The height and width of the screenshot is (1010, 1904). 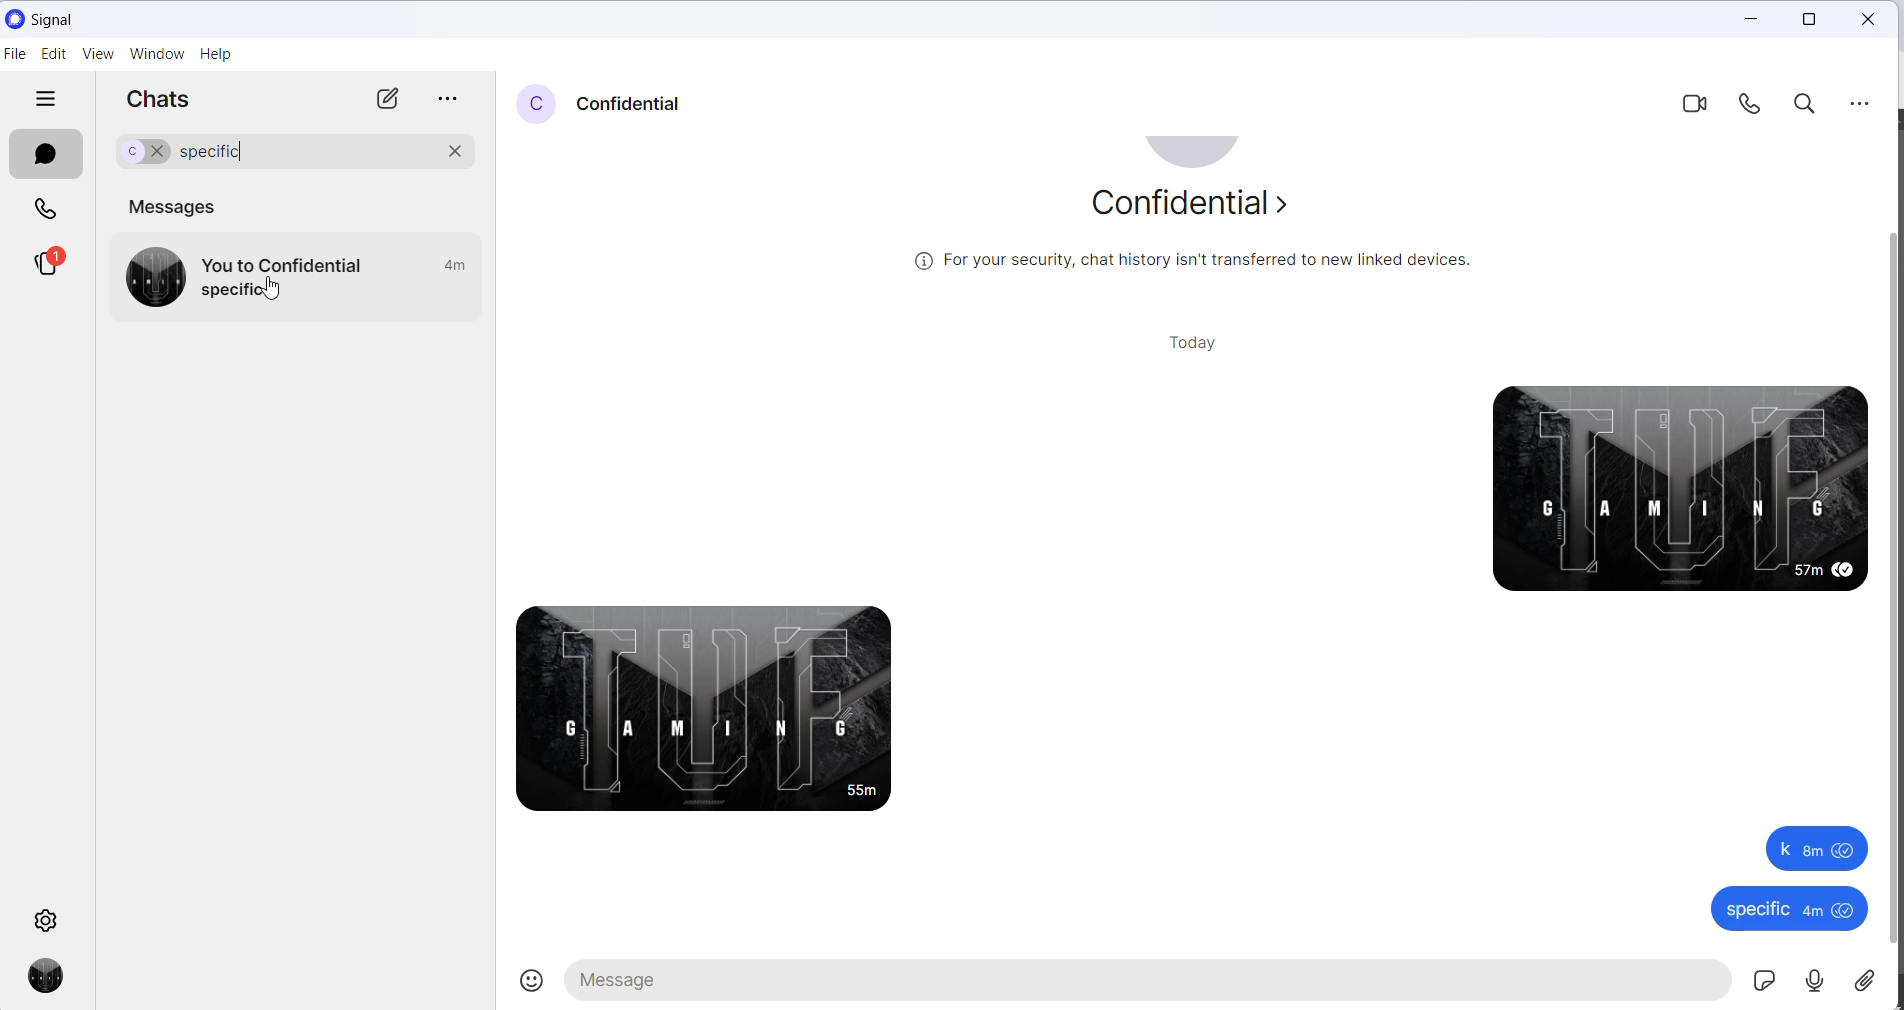 I want to click on sent messages, so click(x=1665, y=486).